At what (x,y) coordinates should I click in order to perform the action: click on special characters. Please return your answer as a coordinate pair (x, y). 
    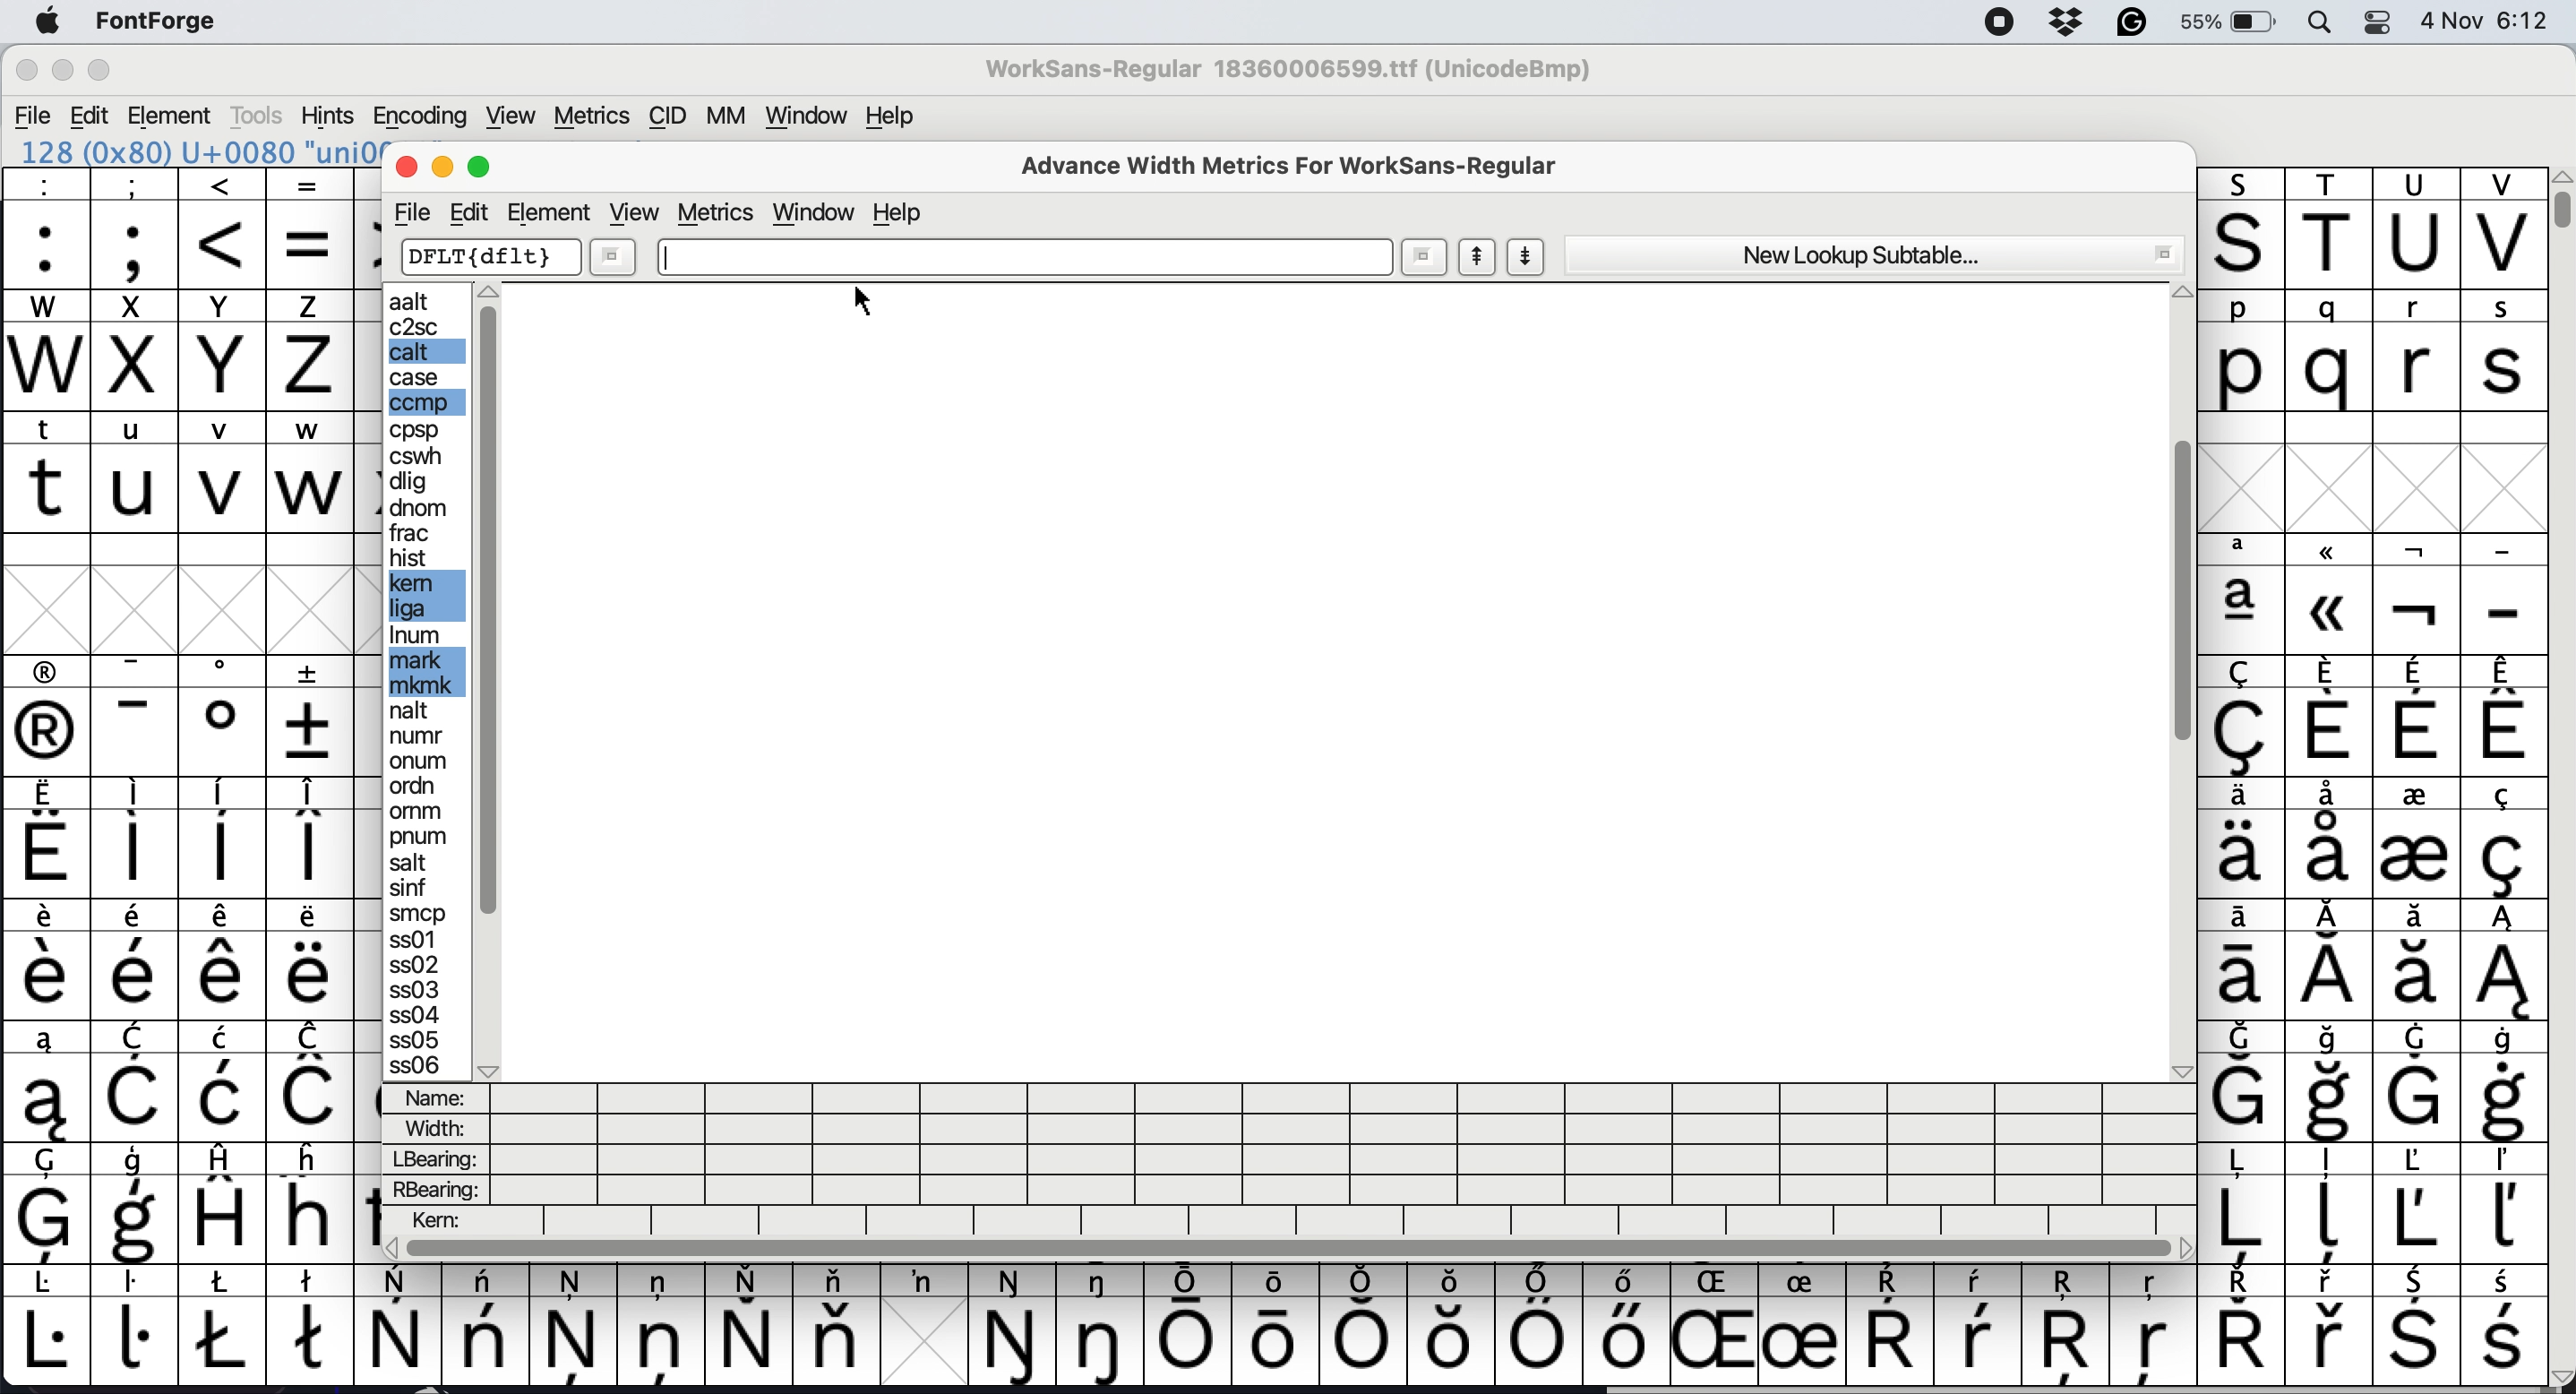
    Looking at the image, I should click on (194, 246).